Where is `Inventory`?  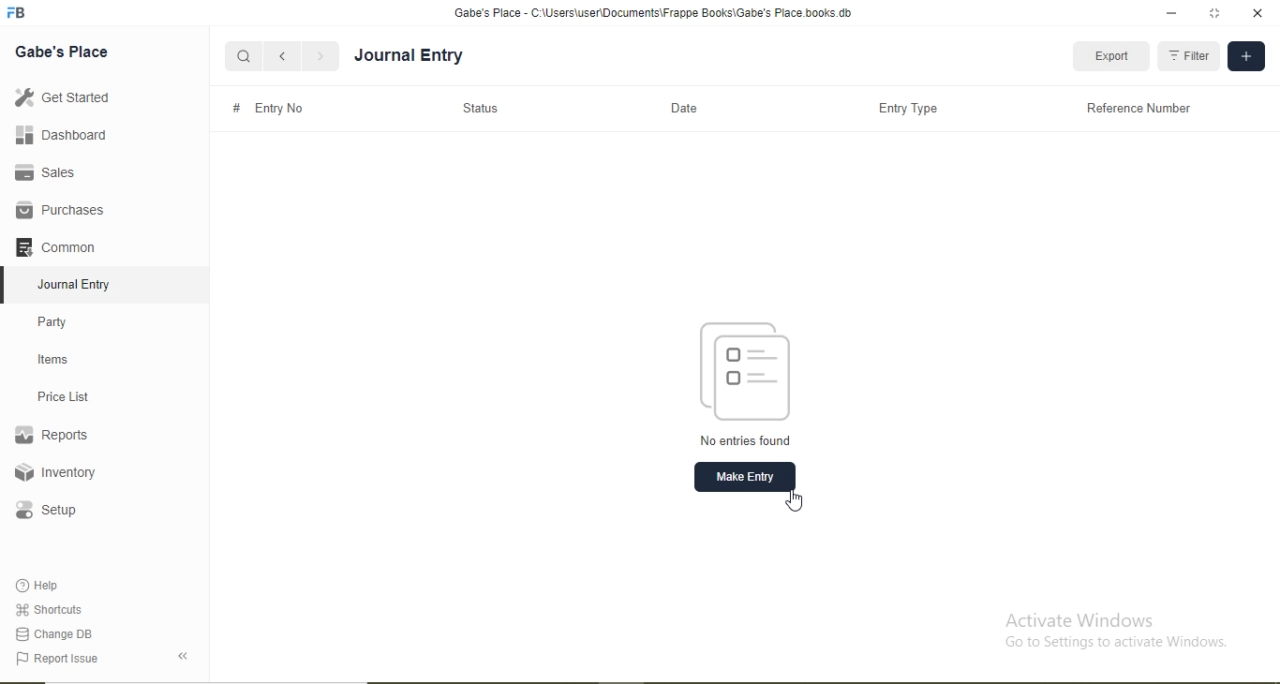 Inventory is located at coordinates (56, 472).